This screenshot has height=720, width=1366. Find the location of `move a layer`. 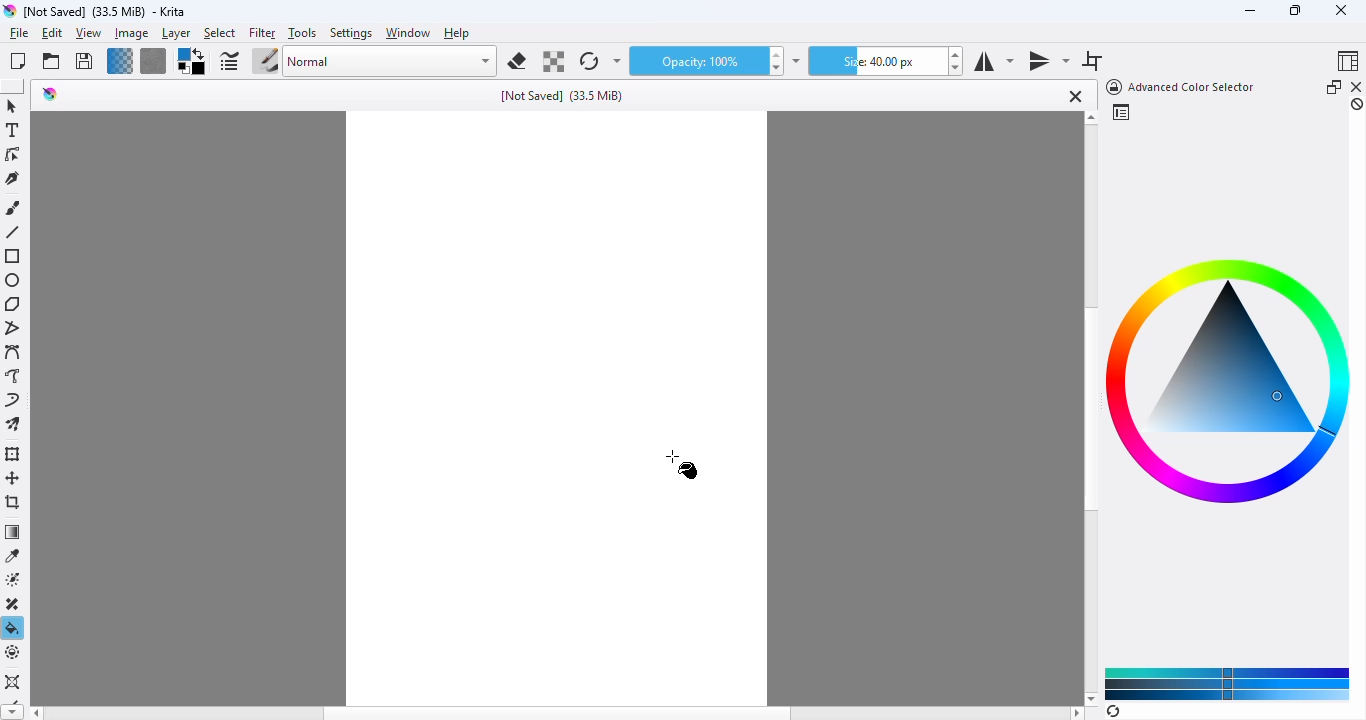

move a layer is located at coordinates (13, 478).